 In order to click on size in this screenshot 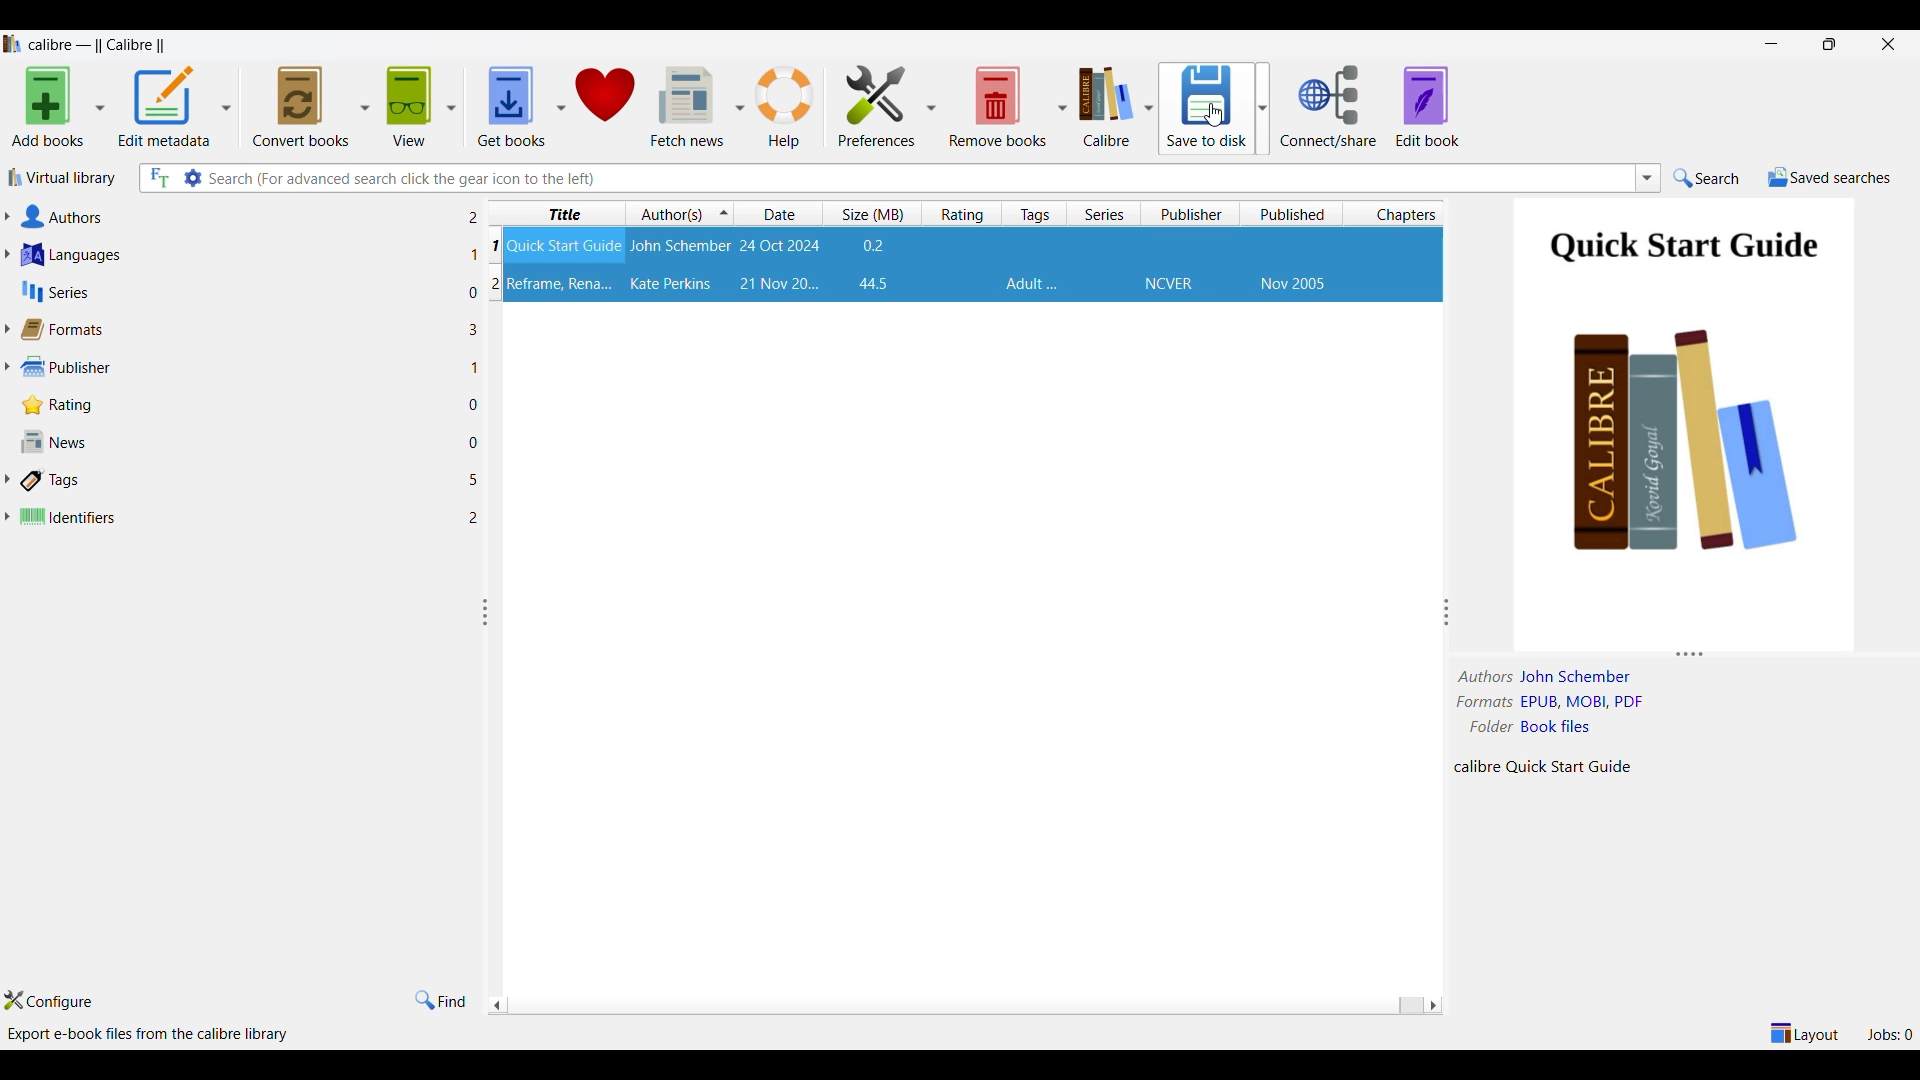, I will do `click(874, 246)`.